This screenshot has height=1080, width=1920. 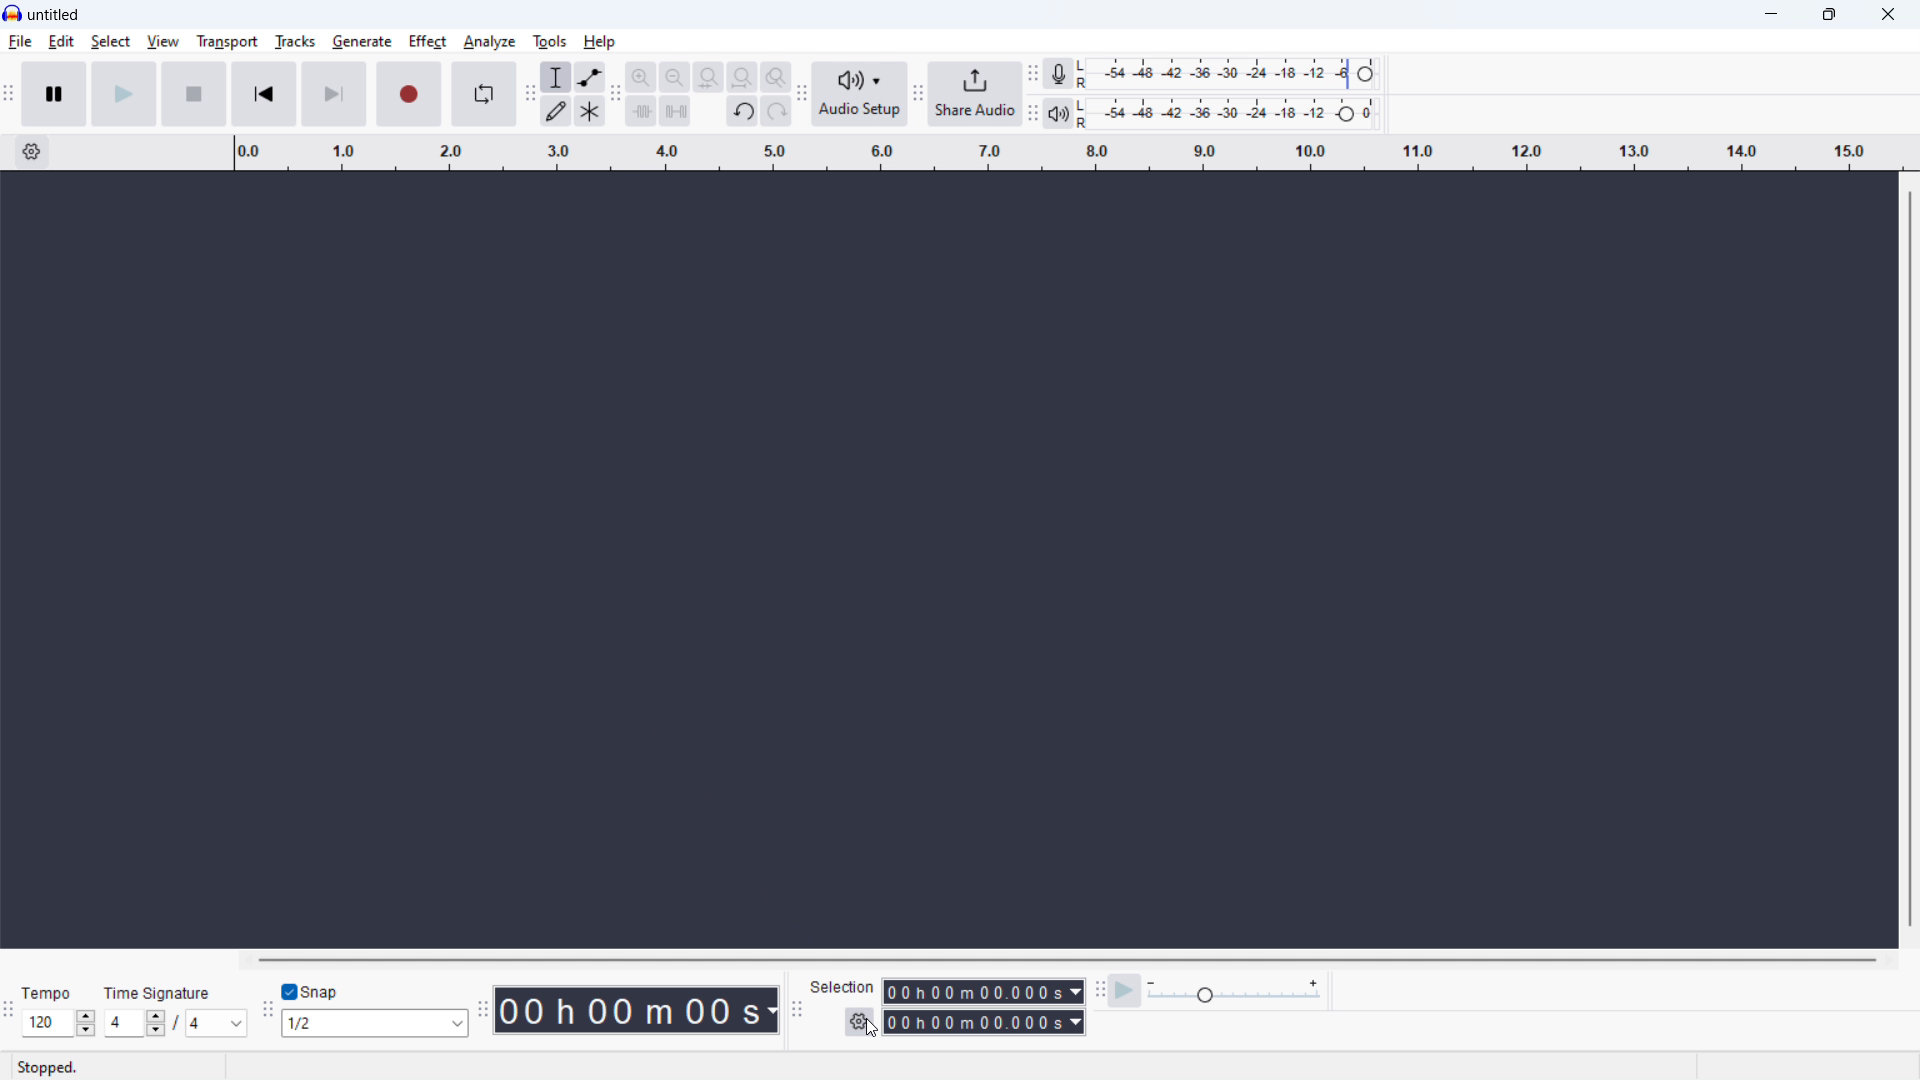 What do you see at coordinates (676, 111) in the screenshot?
I see `silence audio selection` at bounding box center [676, 111].